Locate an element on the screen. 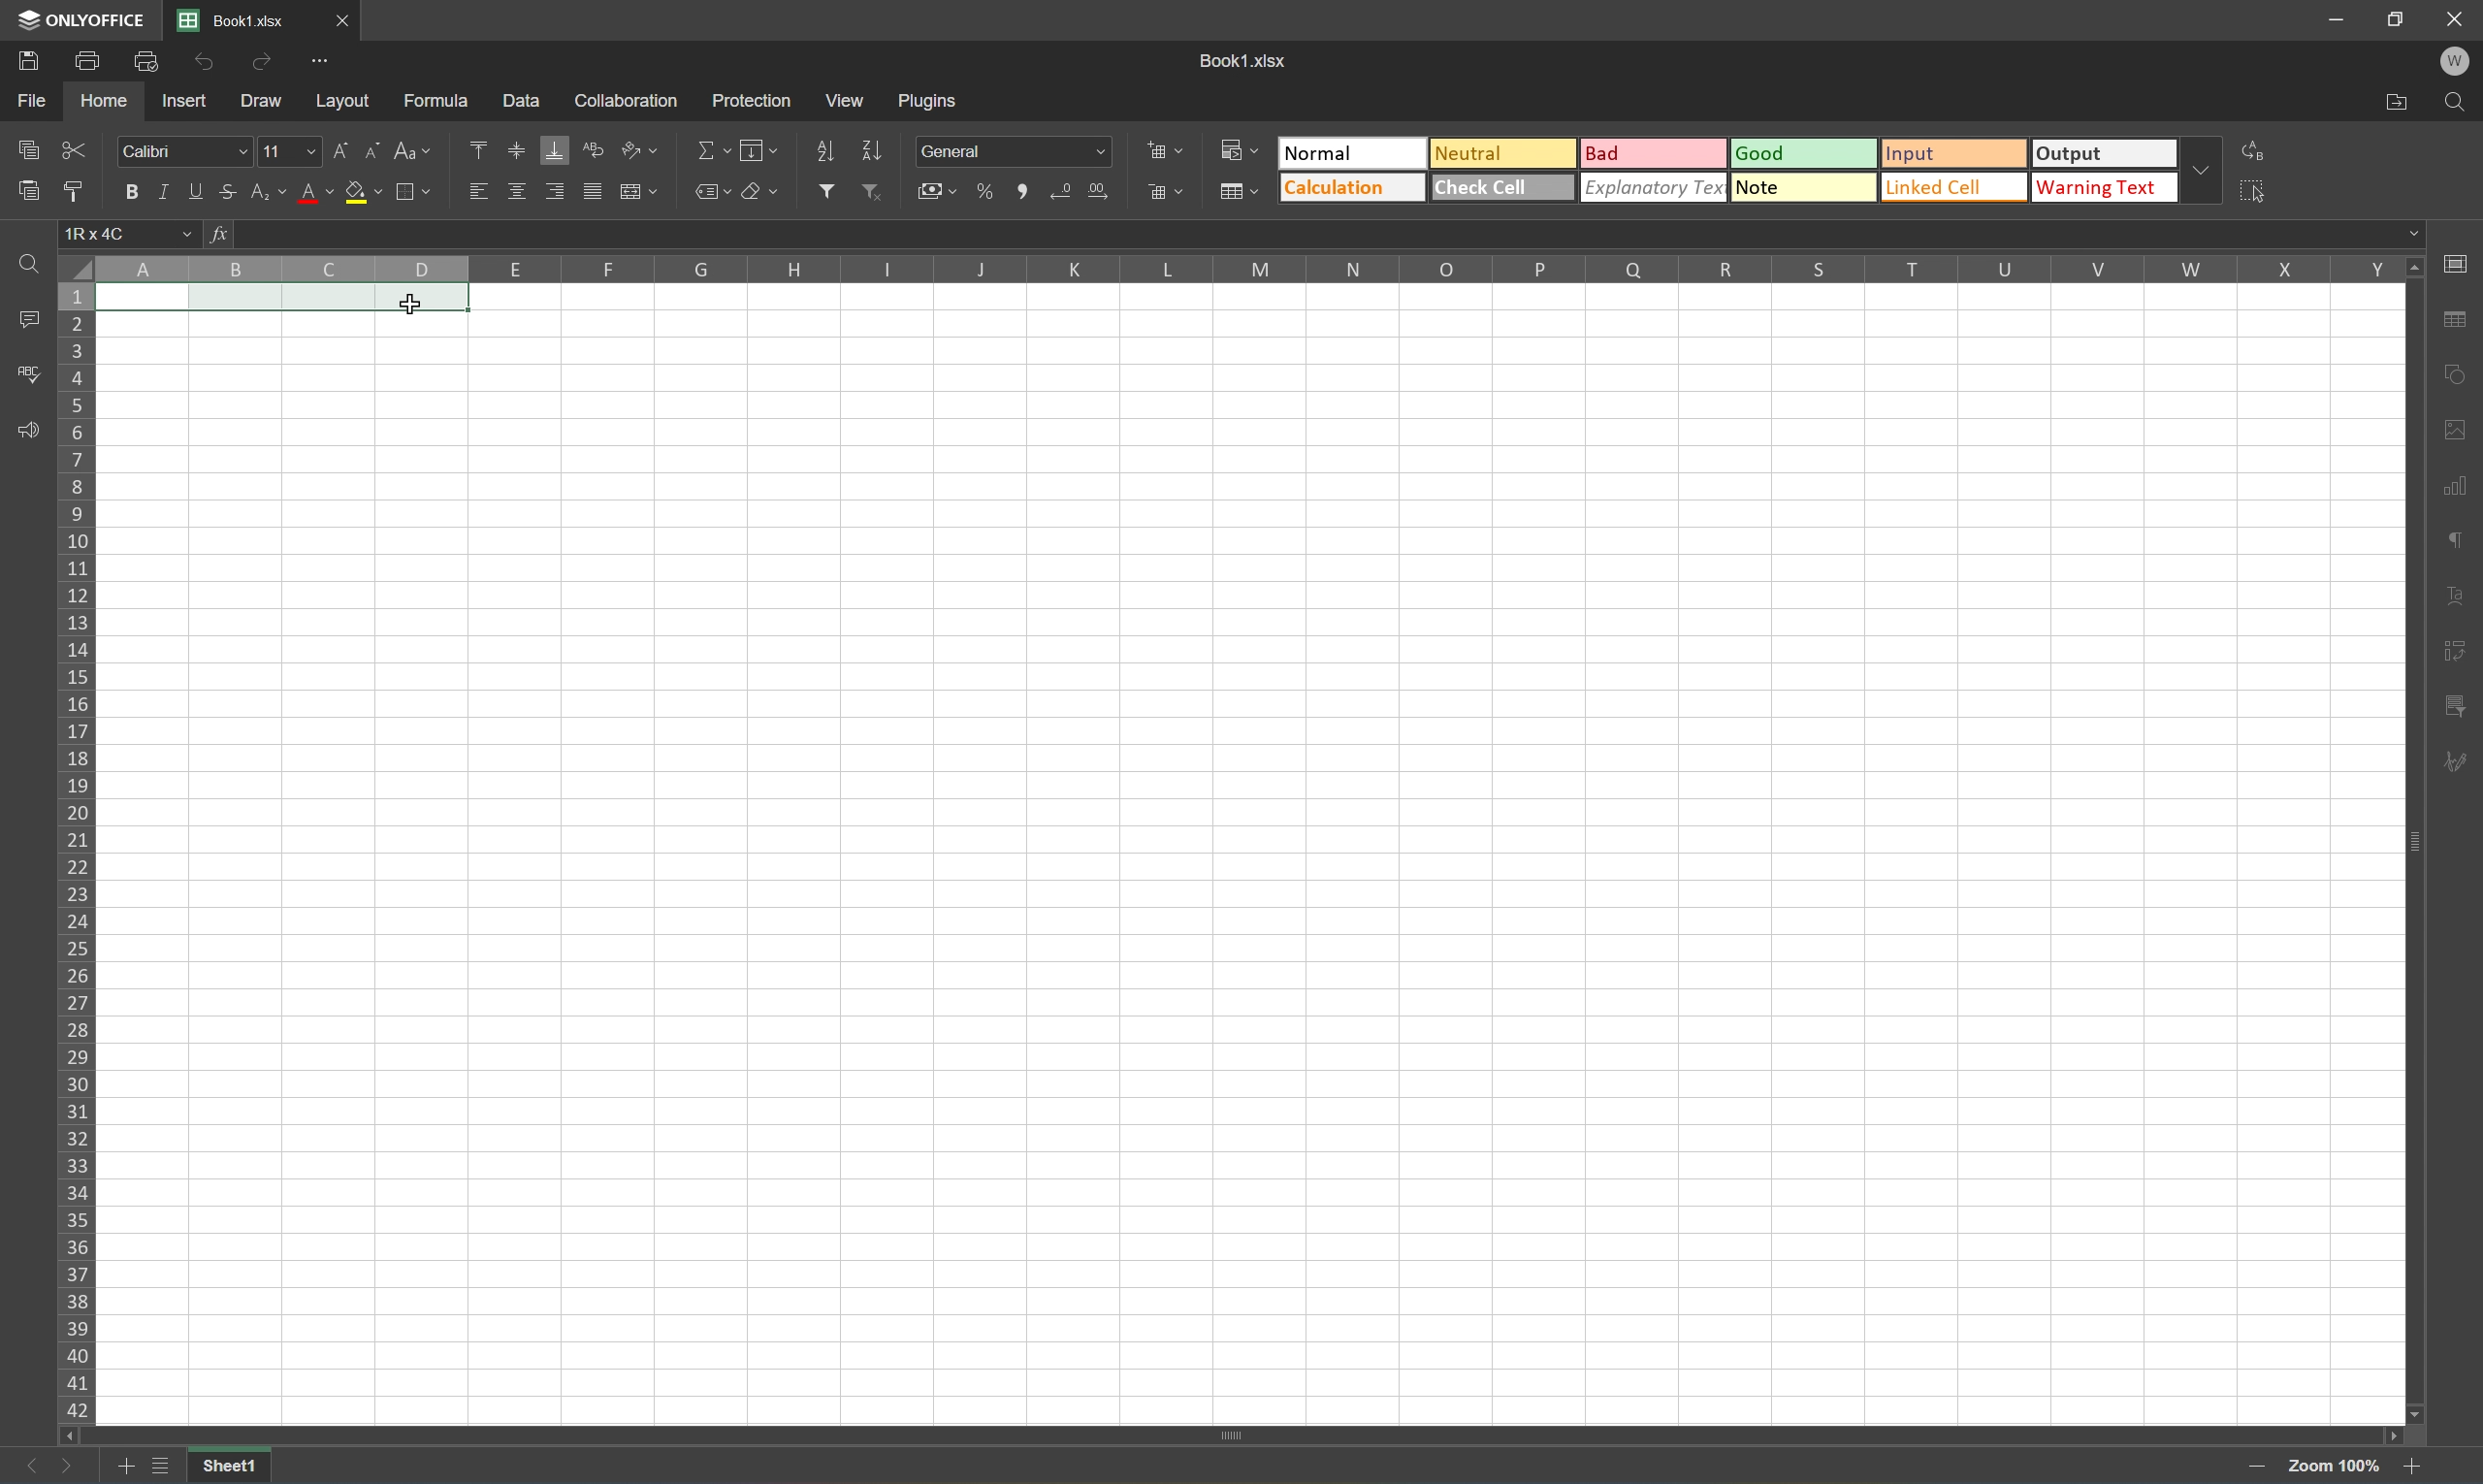 Image resolution: width=2483 pixels, height=1484 pixels. Slicer settings is located at coordinates (2455, 653).